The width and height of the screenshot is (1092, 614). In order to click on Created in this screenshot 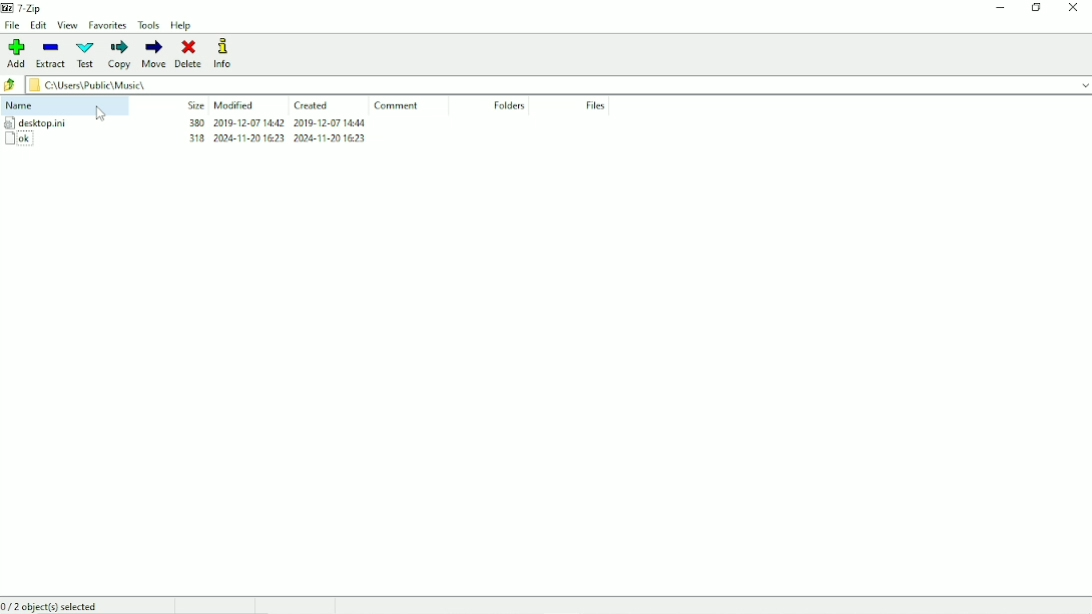, I will do `click(313, 105)`.